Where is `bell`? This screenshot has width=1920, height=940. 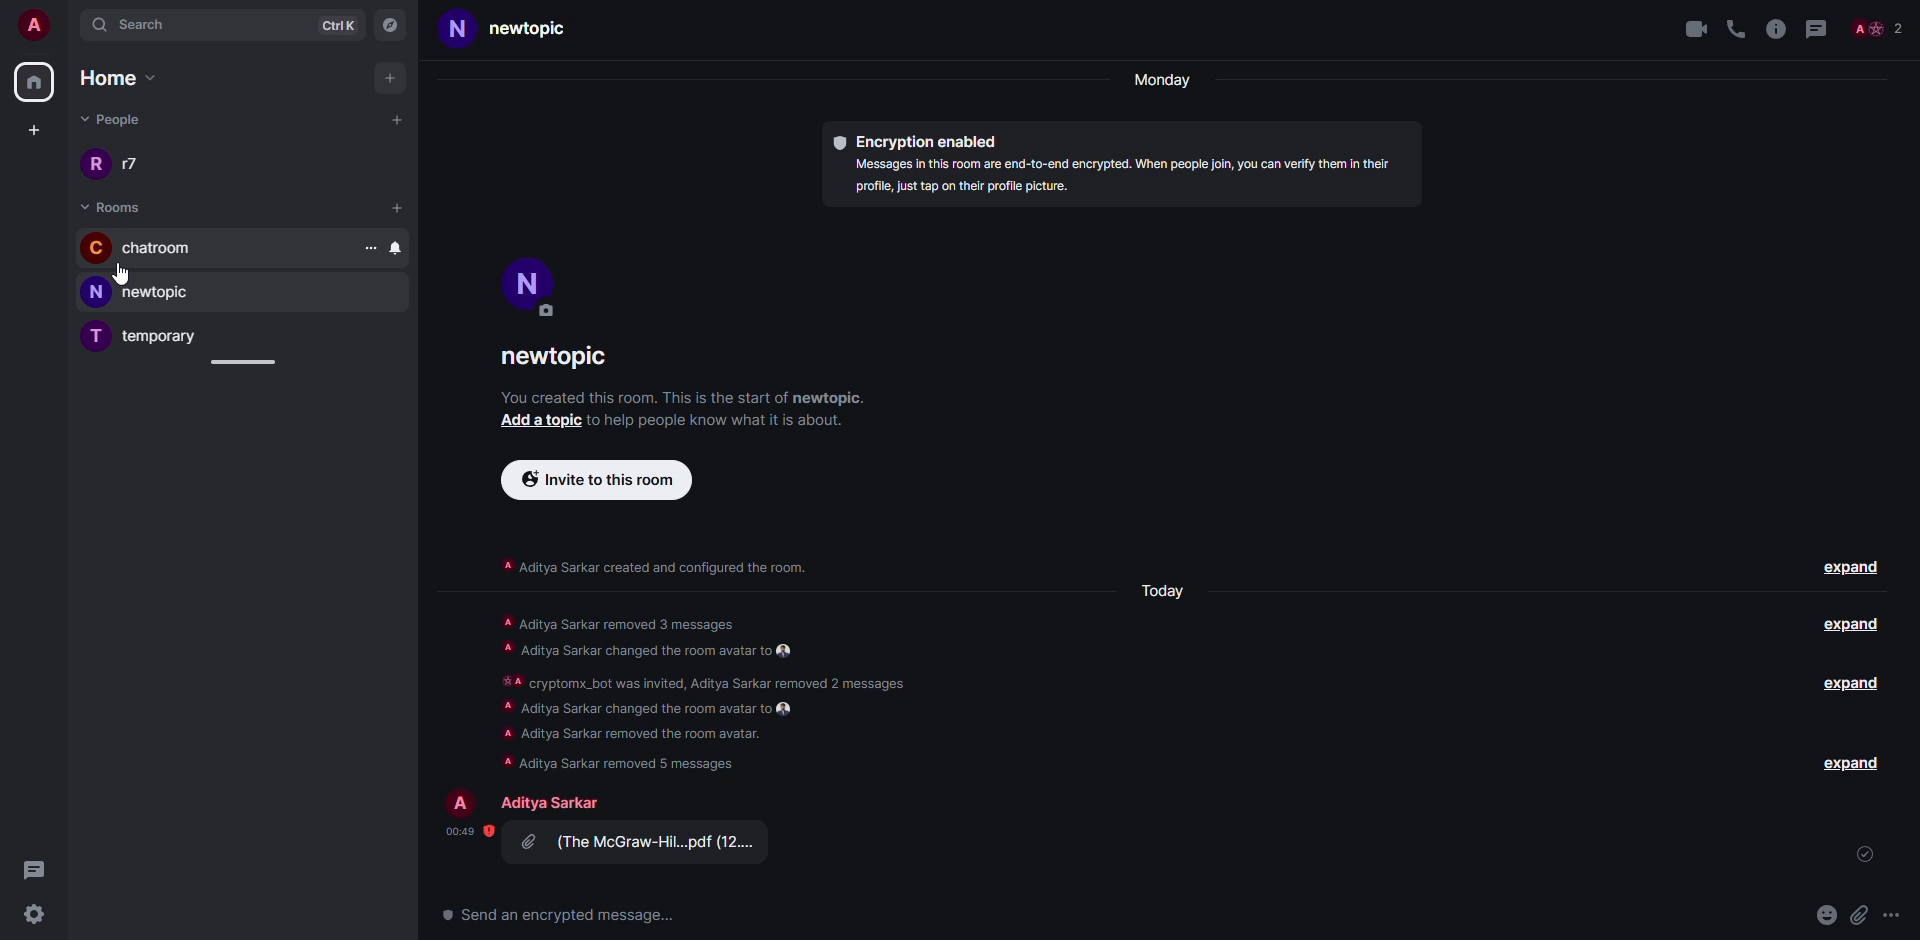
bell is located at coordinates (398, 246).